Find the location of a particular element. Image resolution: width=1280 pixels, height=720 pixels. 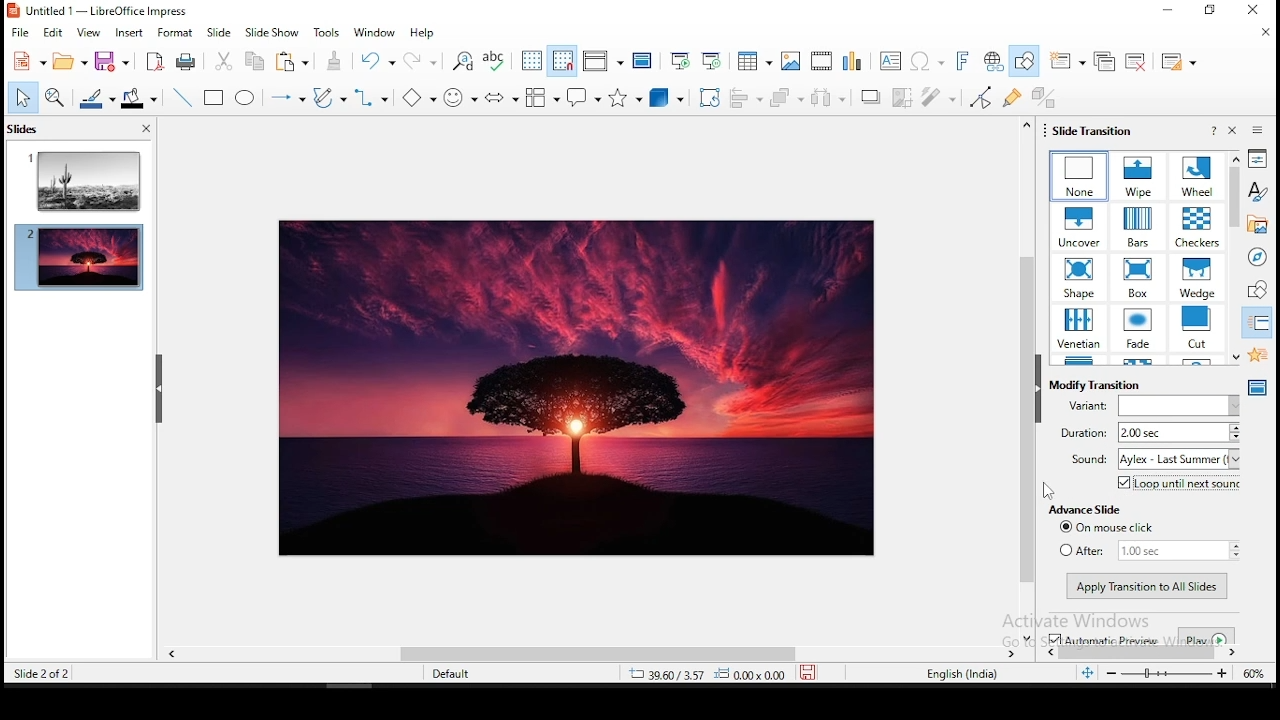

transition effects is located at coordinates (1080, 228).